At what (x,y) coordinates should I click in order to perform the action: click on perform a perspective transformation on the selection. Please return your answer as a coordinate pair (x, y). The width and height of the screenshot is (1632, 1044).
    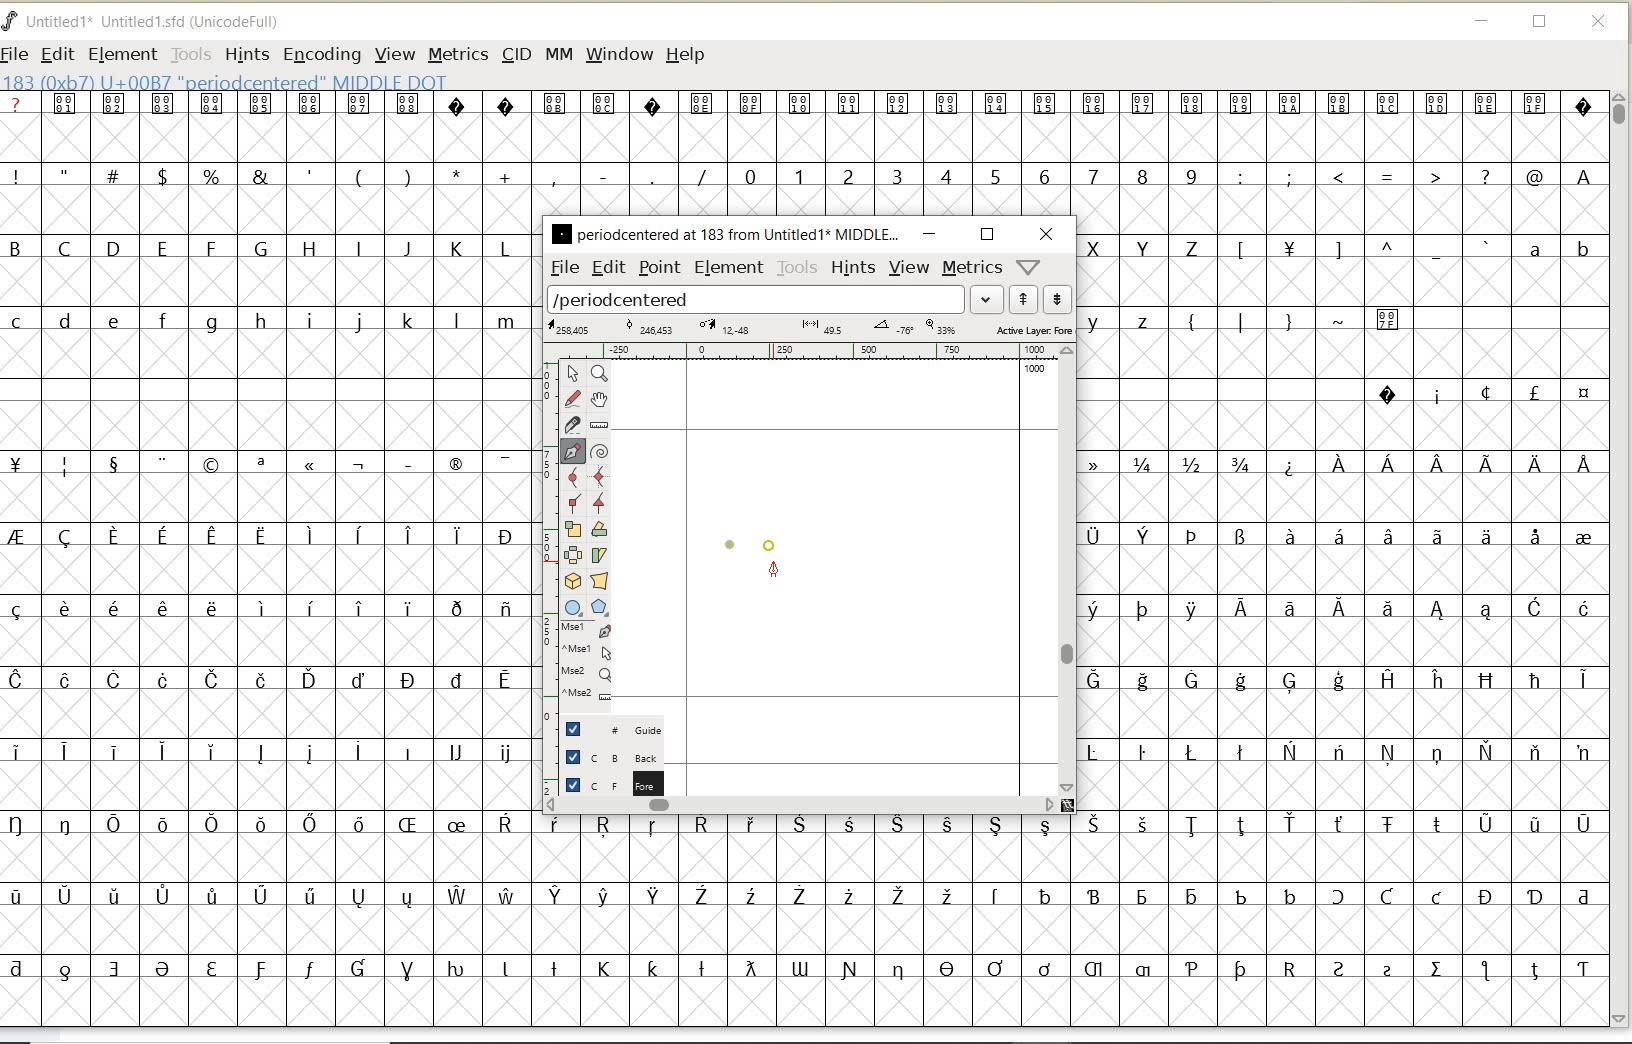
    Looking at the image, I should click on (600, 581).